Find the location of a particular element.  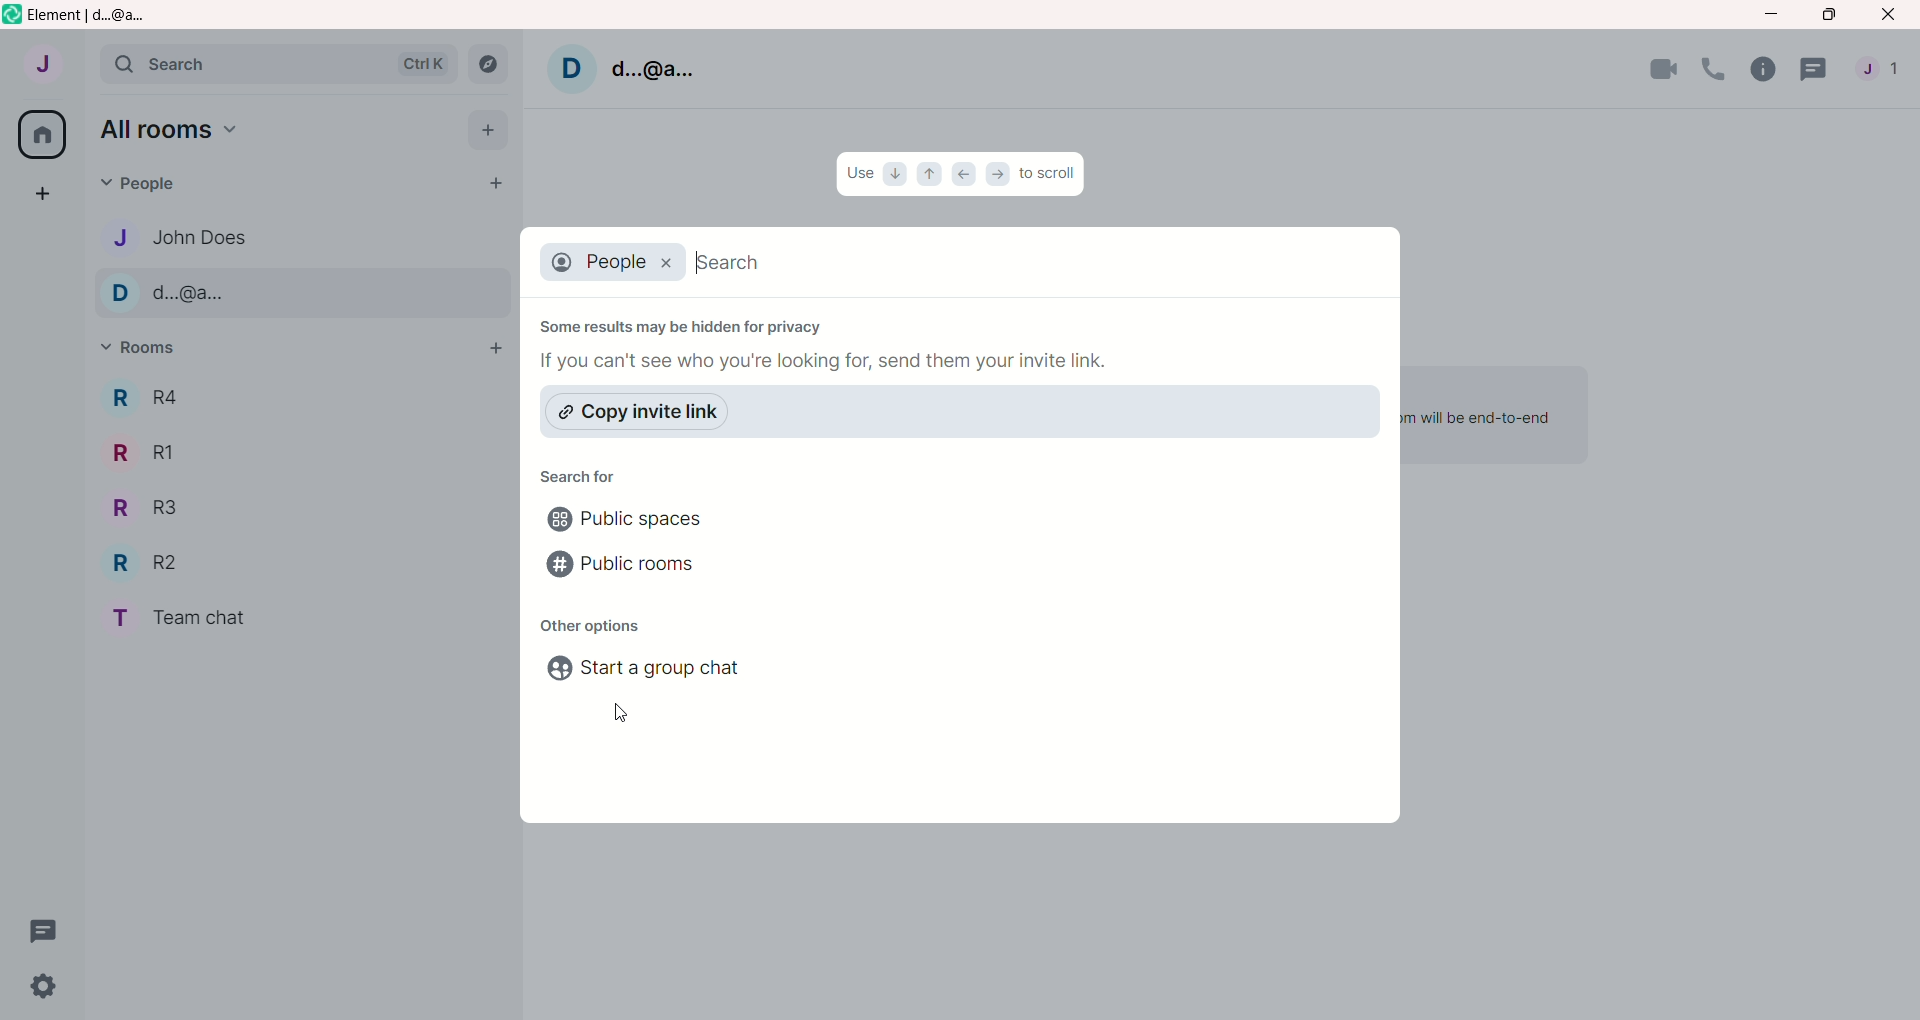

if you can't see who you're looking for, send them your invite link is located at coordinates (889, 366).